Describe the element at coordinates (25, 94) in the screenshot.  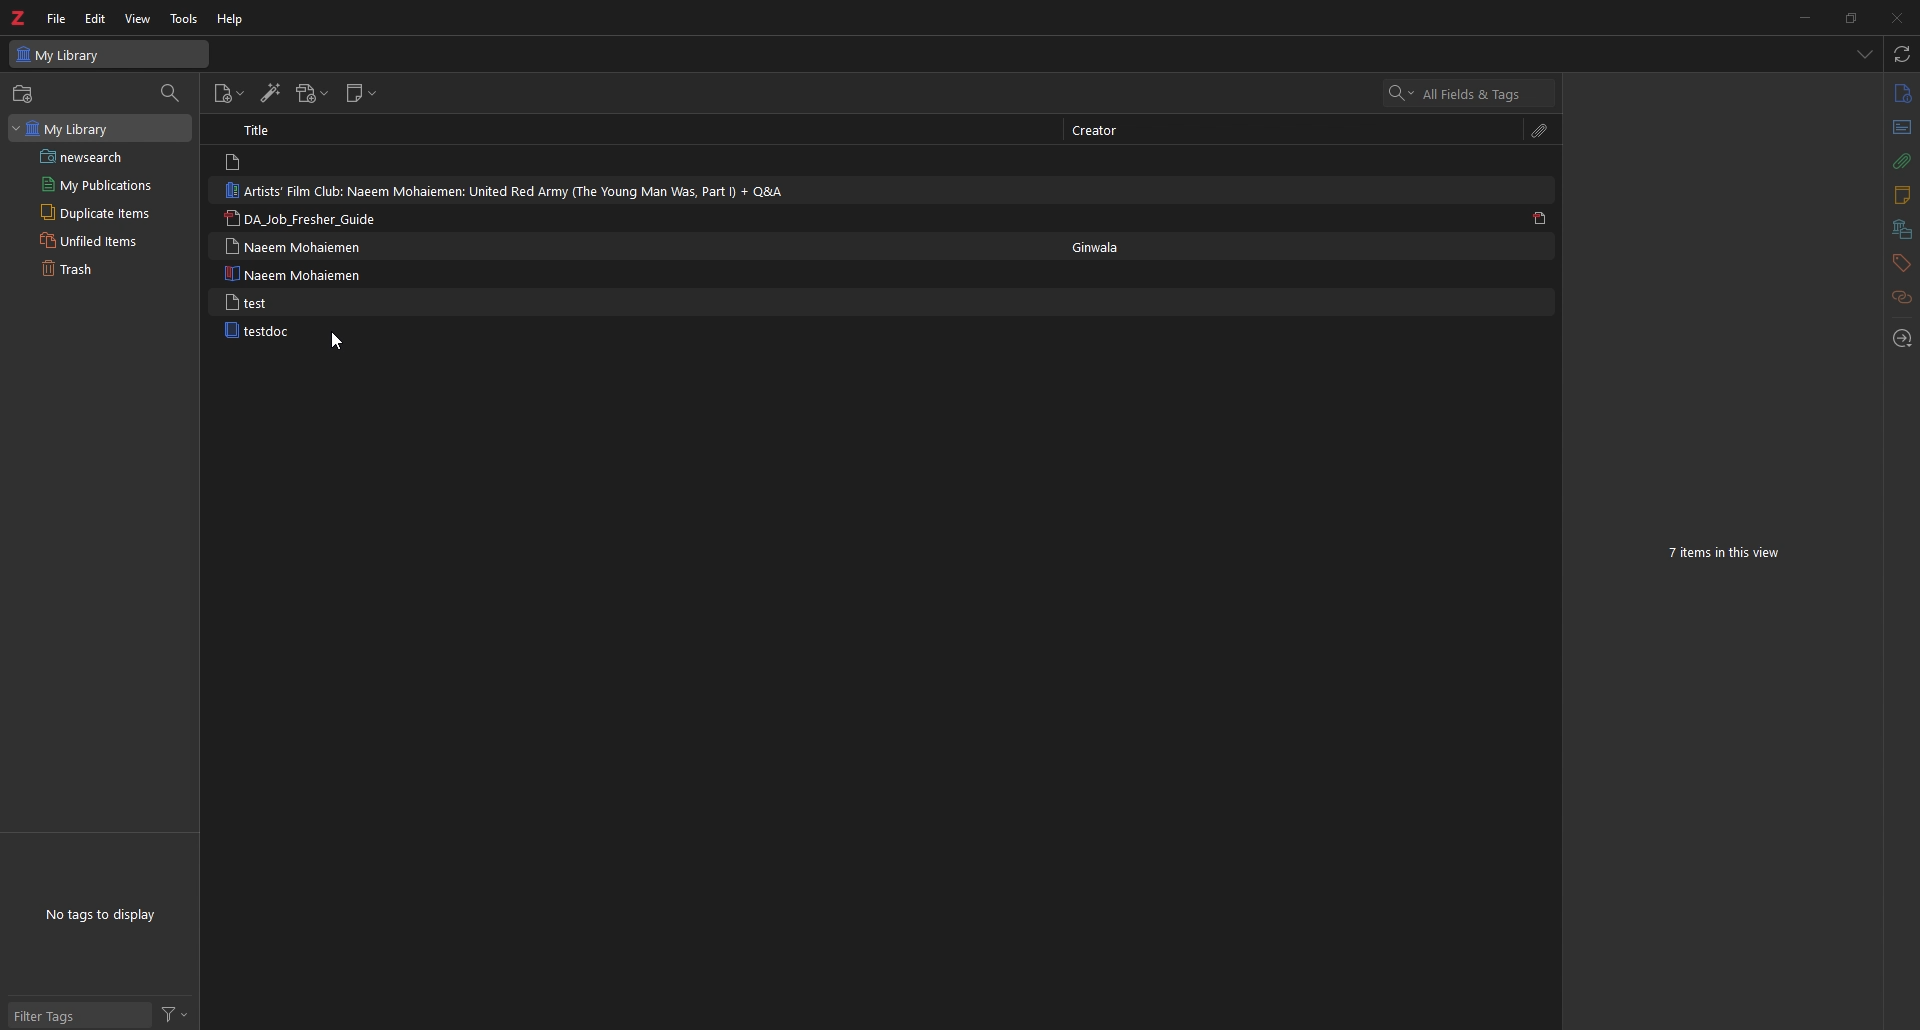
I see `new collection` at that location.